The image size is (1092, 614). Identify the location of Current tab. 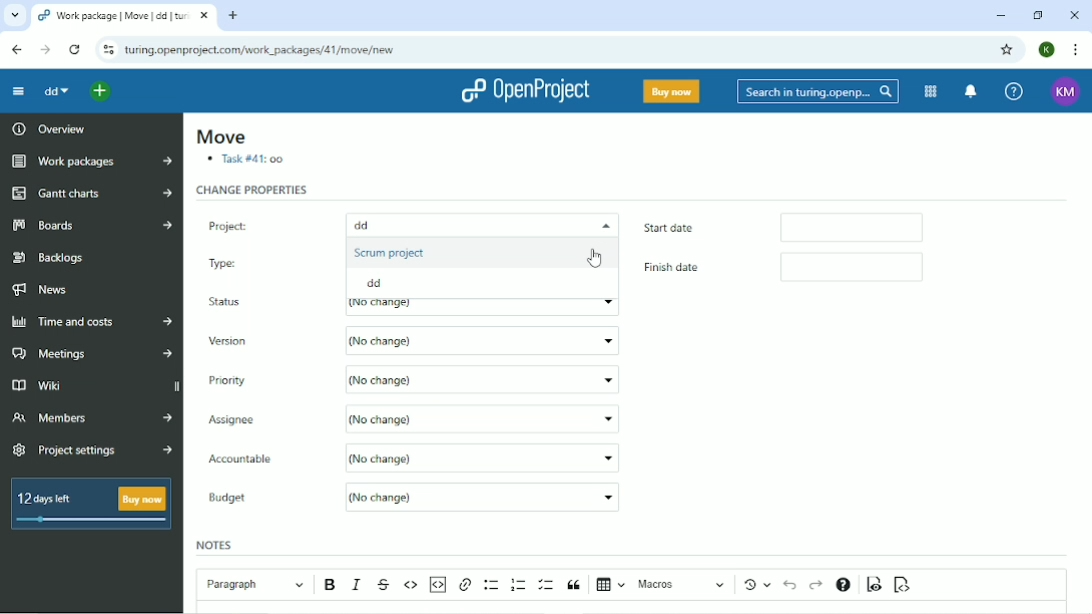
(122, 16).